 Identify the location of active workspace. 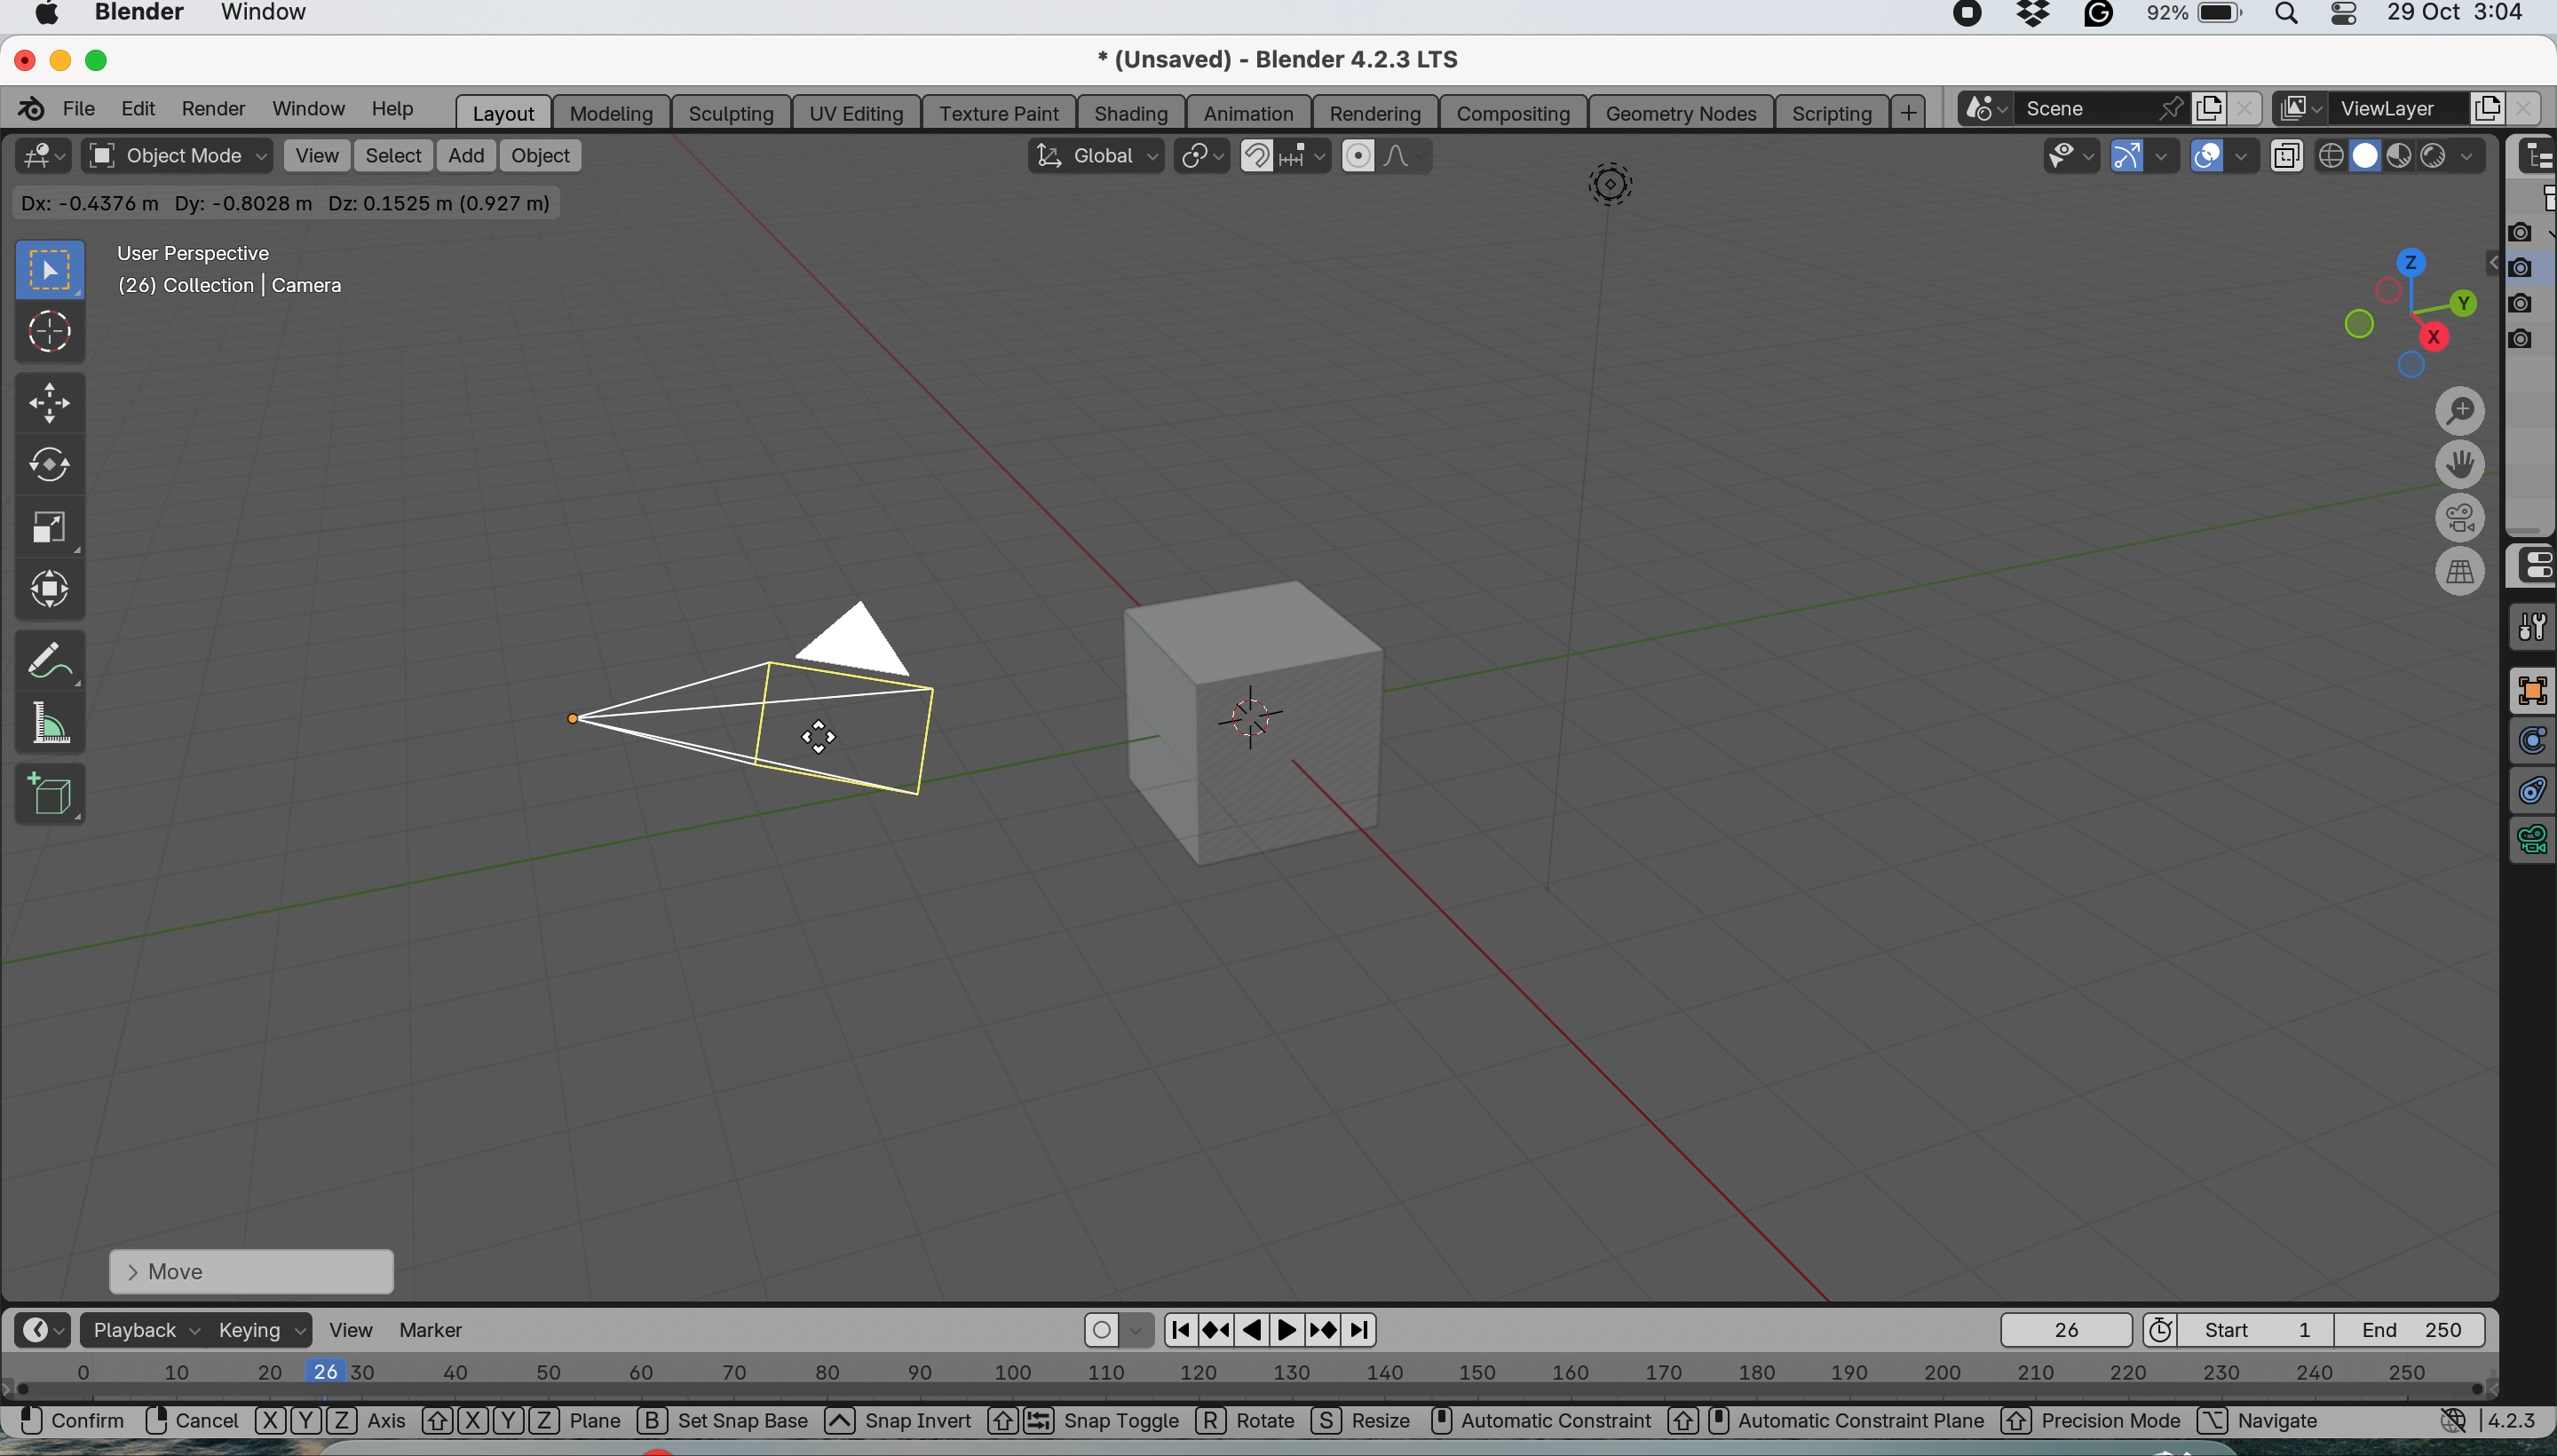
(2296, 110).